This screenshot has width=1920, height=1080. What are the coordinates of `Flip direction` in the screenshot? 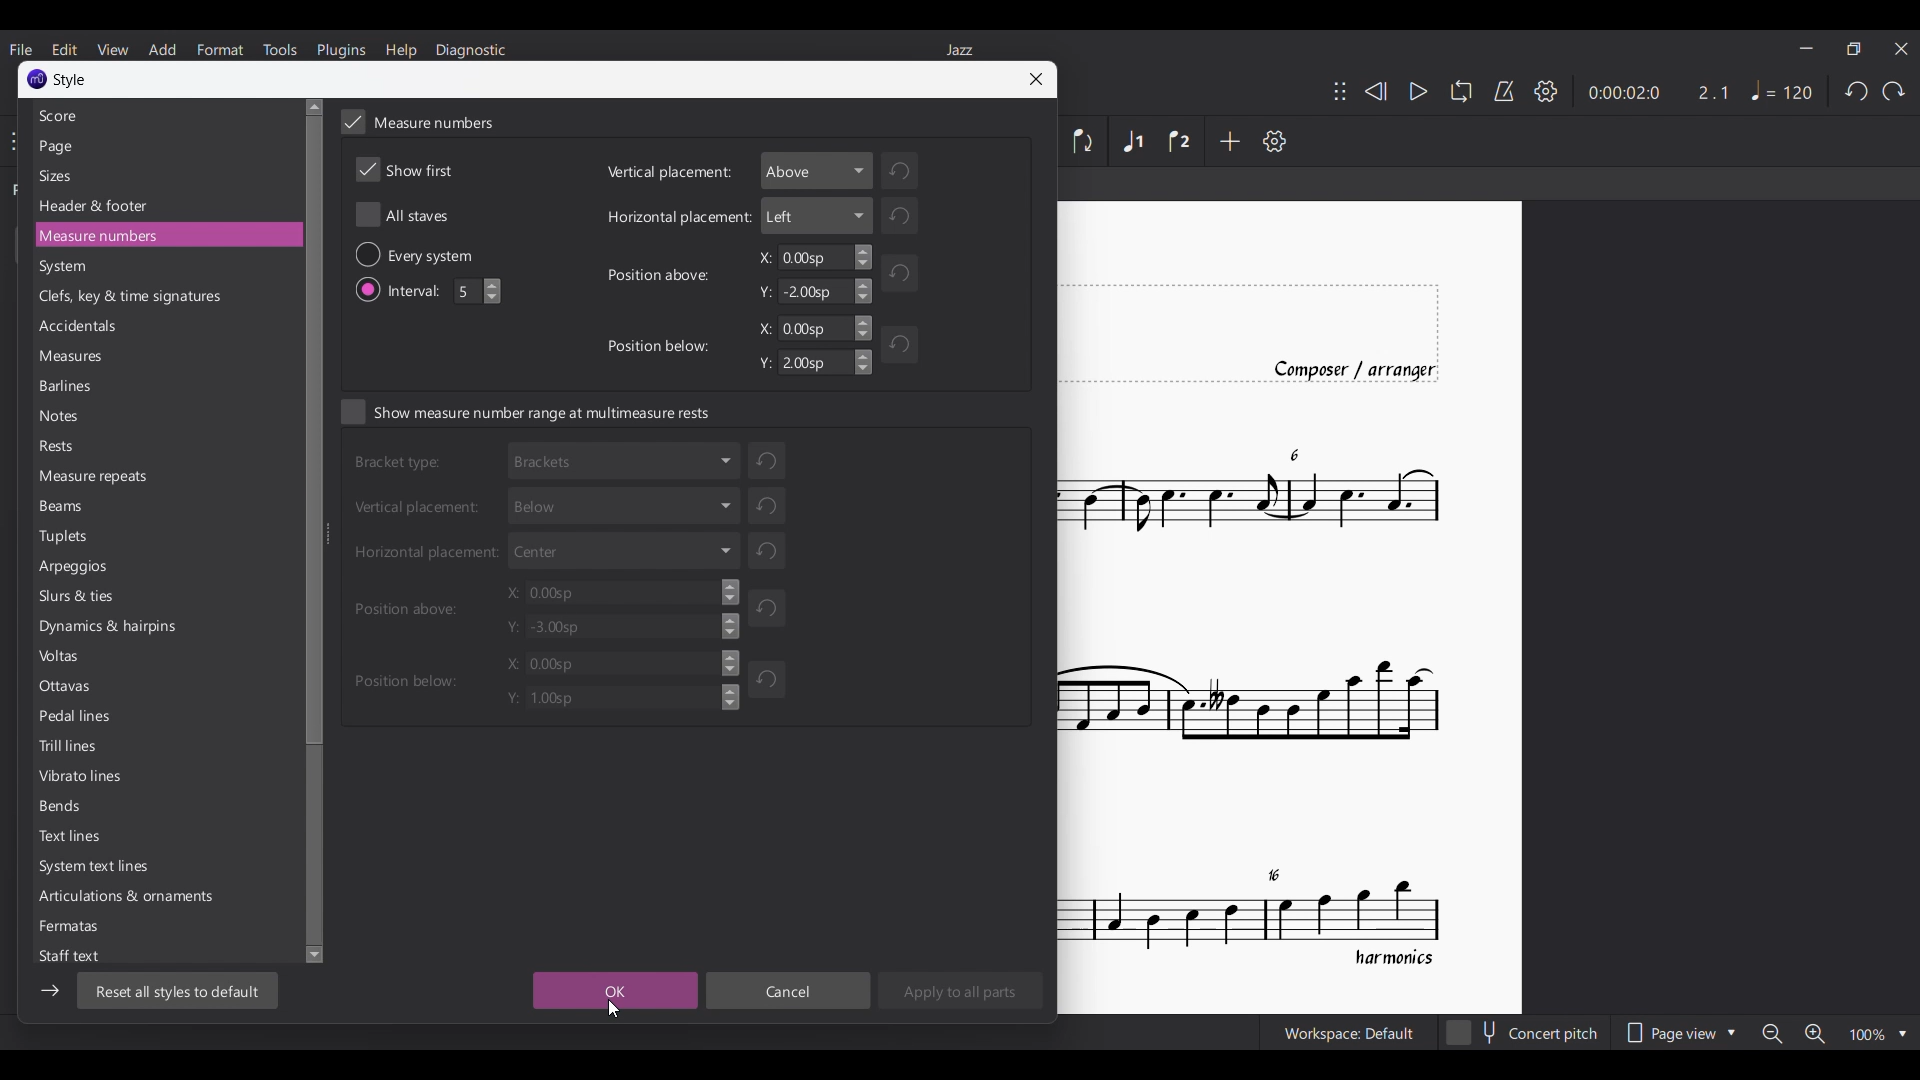 It's located at (1087, 141).